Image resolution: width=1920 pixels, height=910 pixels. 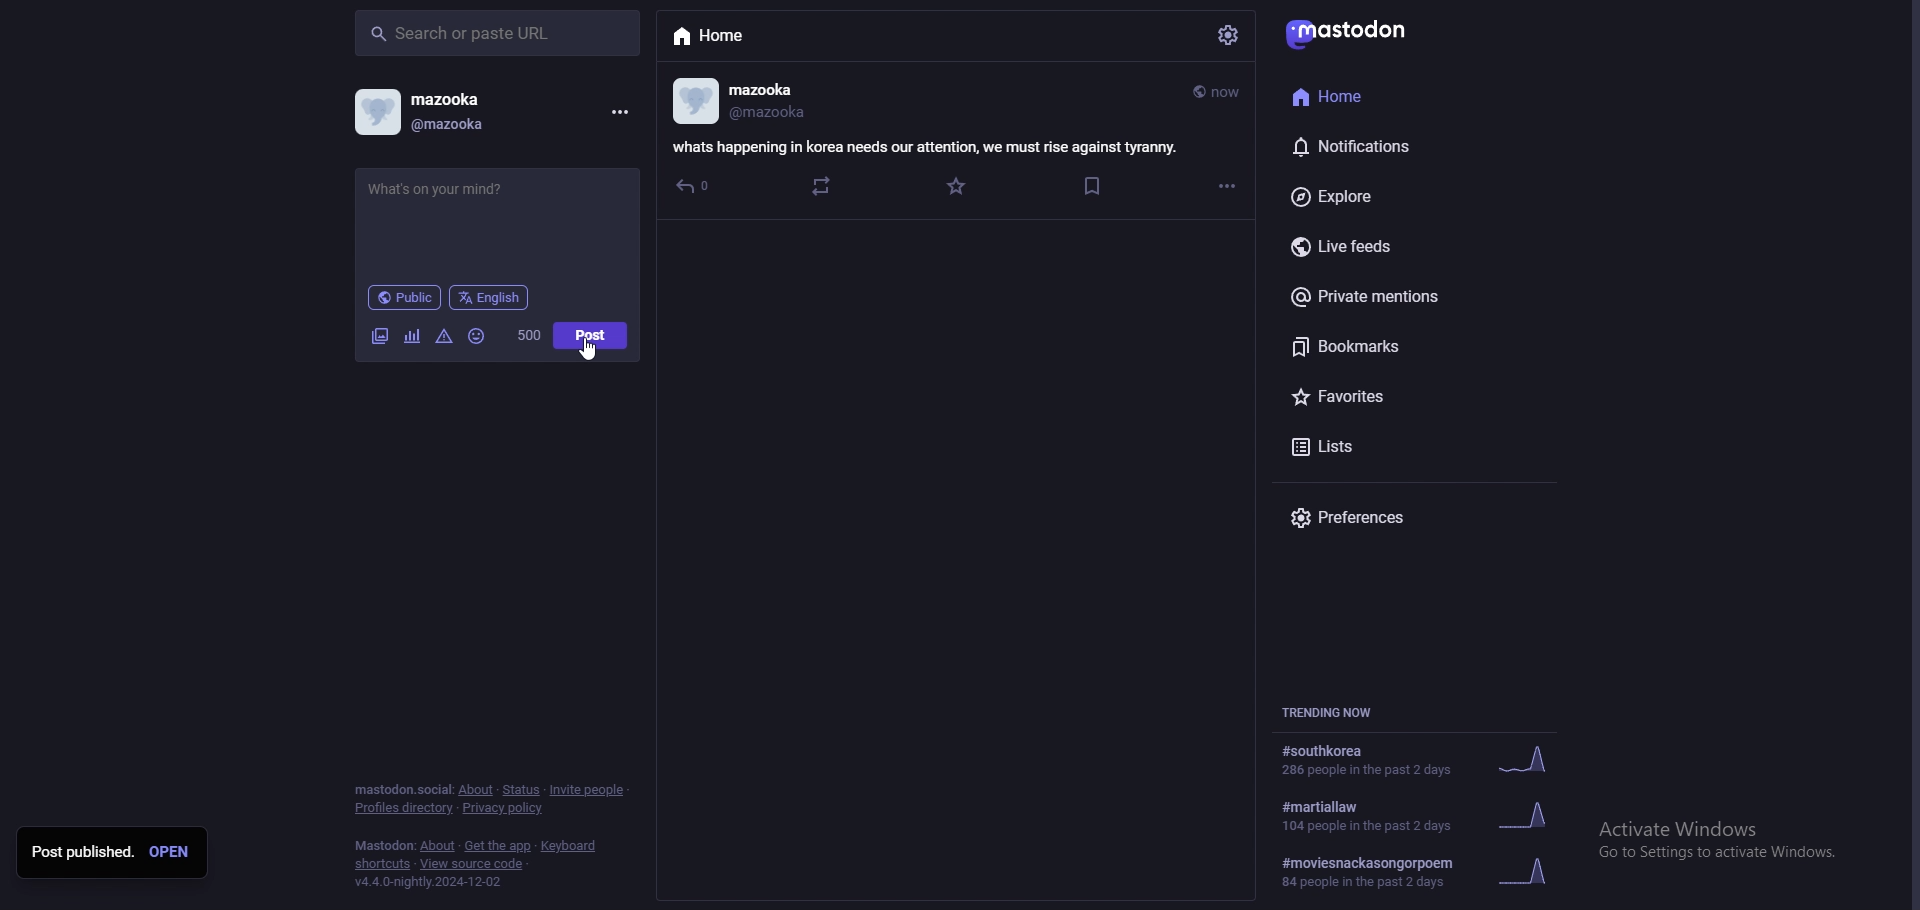 What do you see at coordinates (1092, 185) in the screenshot?
I see `bookmarks` at bounding box center [1092, 185].